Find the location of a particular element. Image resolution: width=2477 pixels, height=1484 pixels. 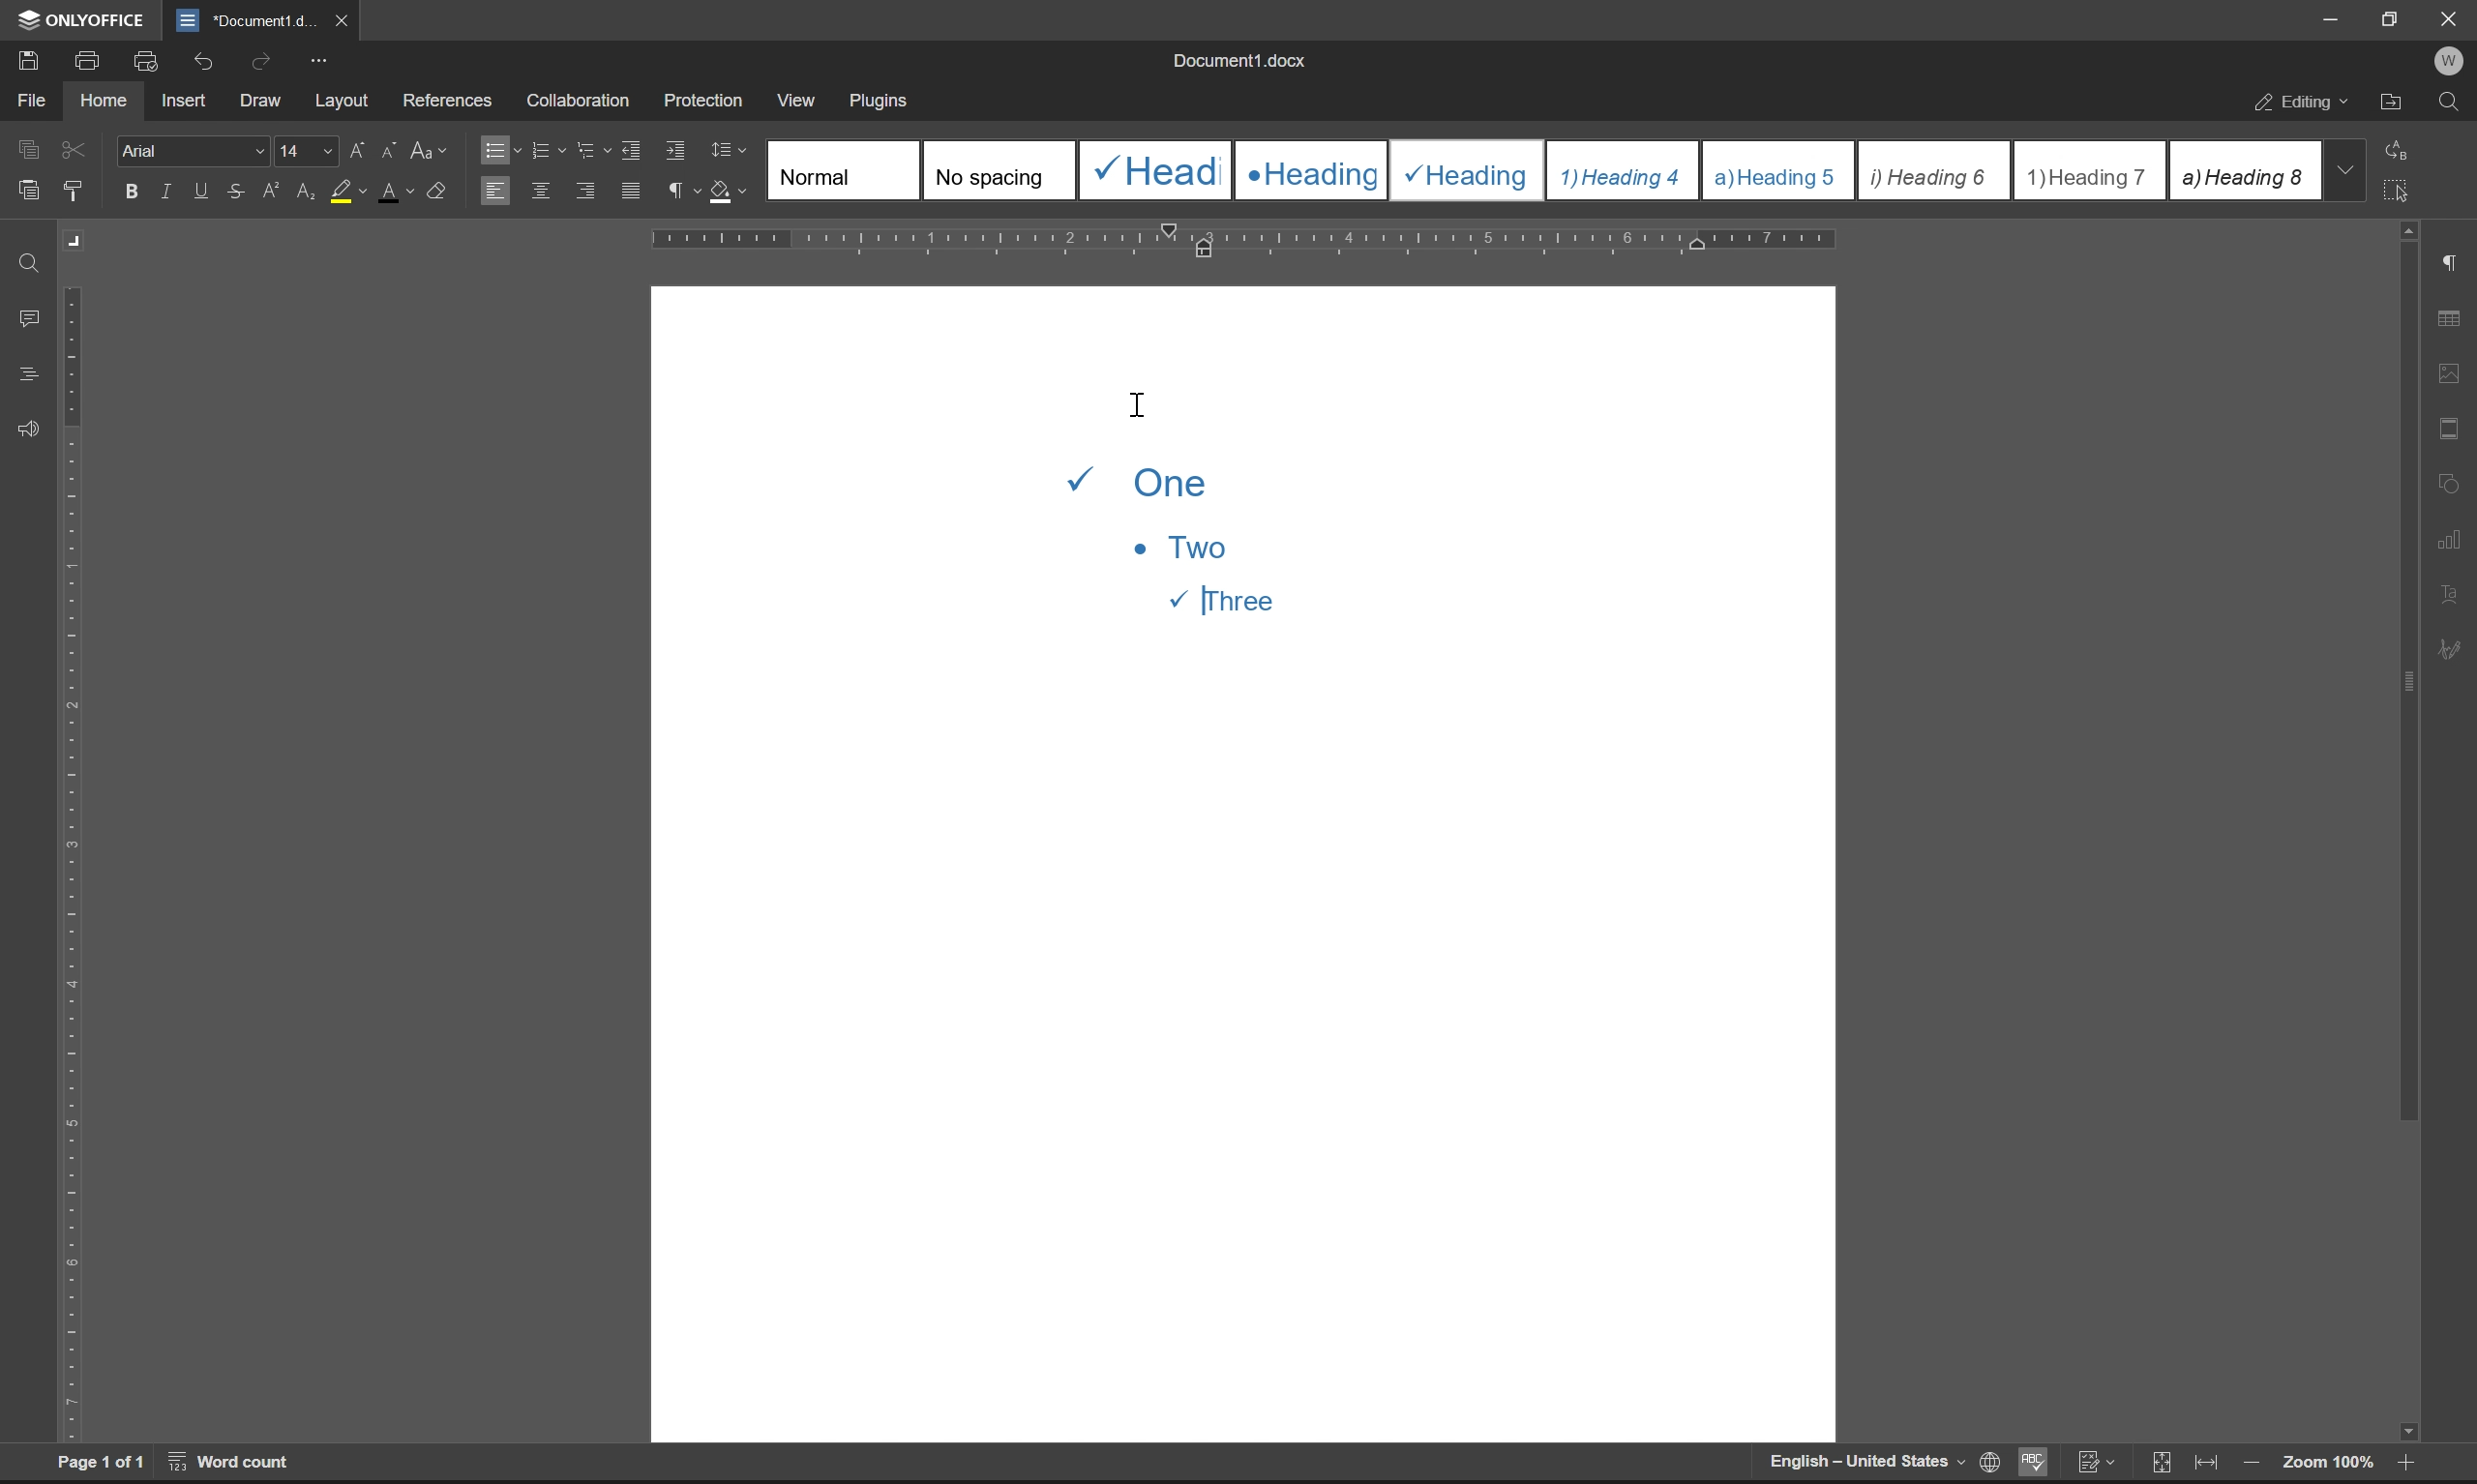

copy style is located at coordinates (73, 192).